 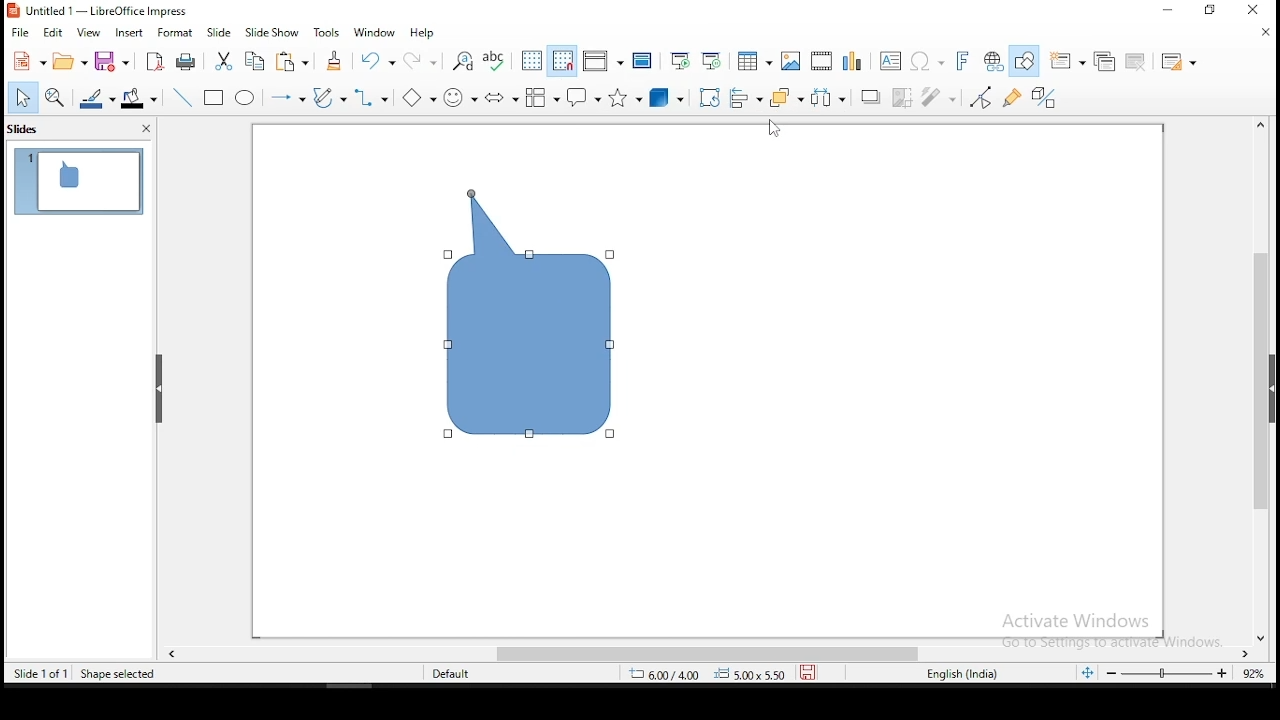 I want to click on align objects, so click(x=744, y=98).